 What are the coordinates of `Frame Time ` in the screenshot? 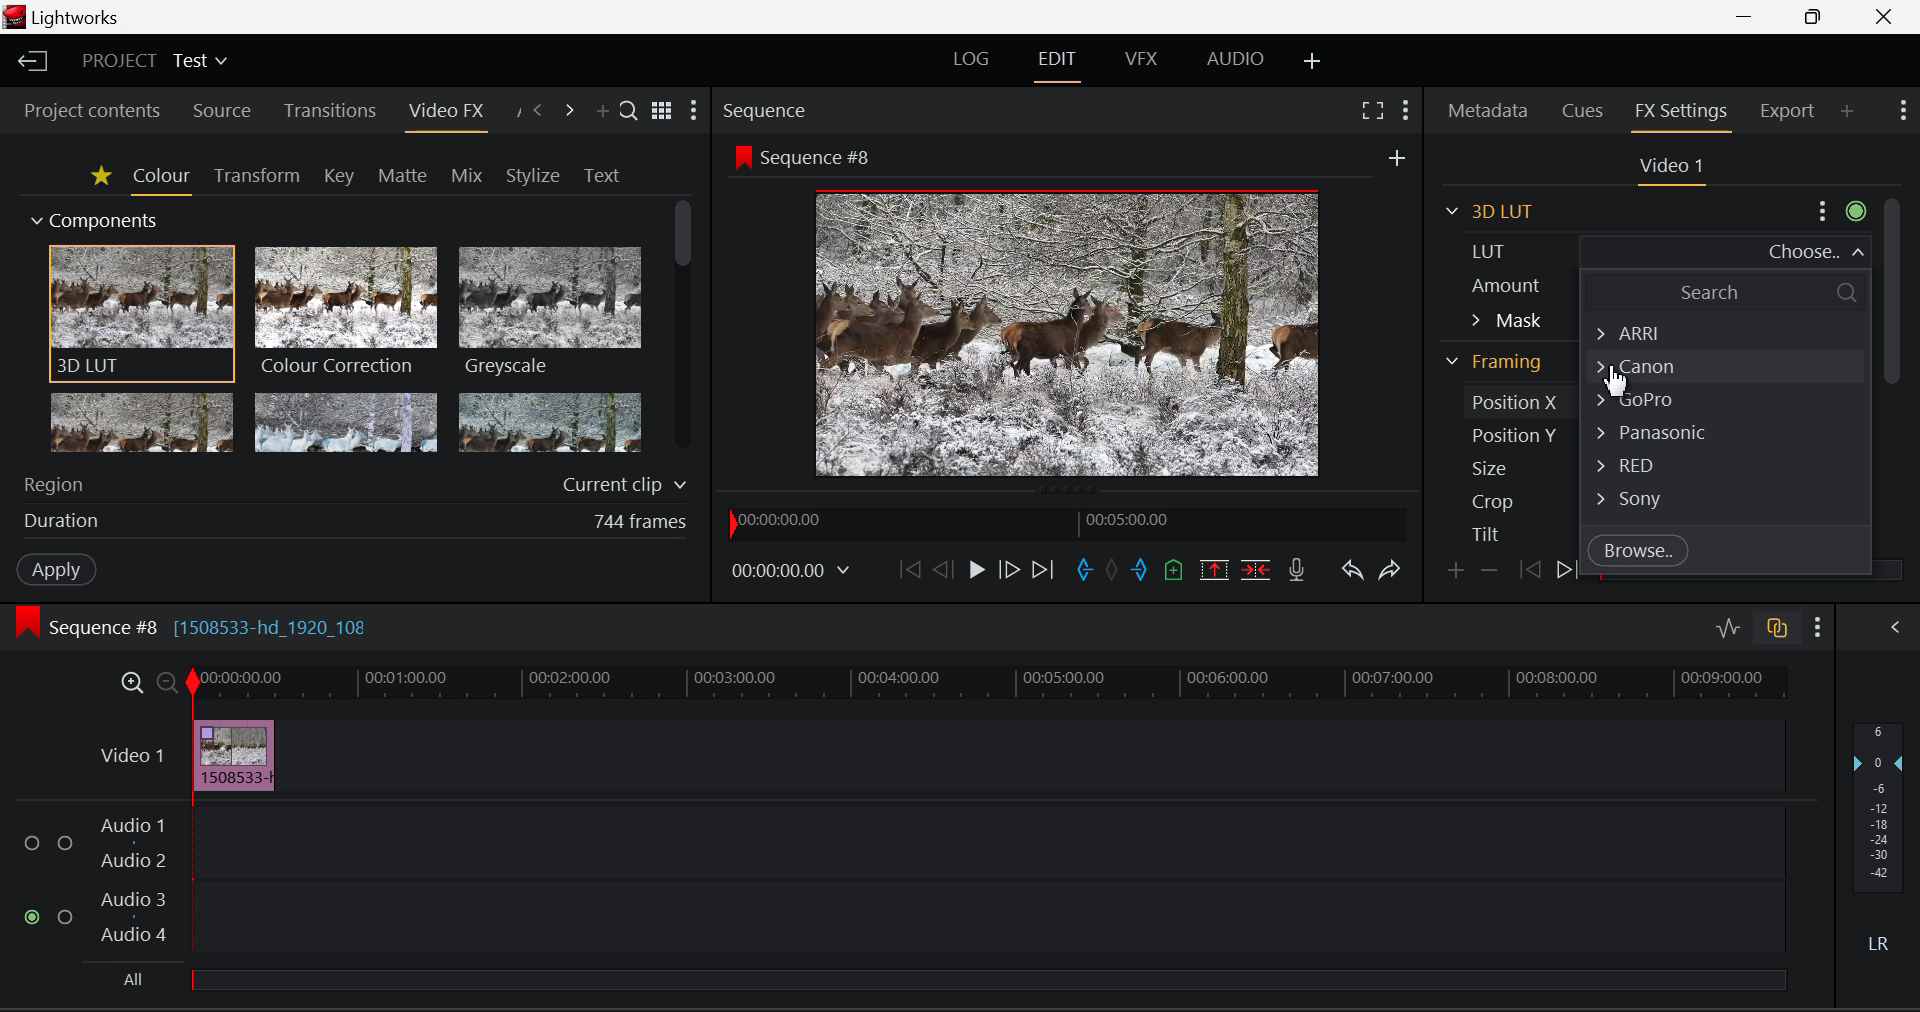 It's located at (790, 575).